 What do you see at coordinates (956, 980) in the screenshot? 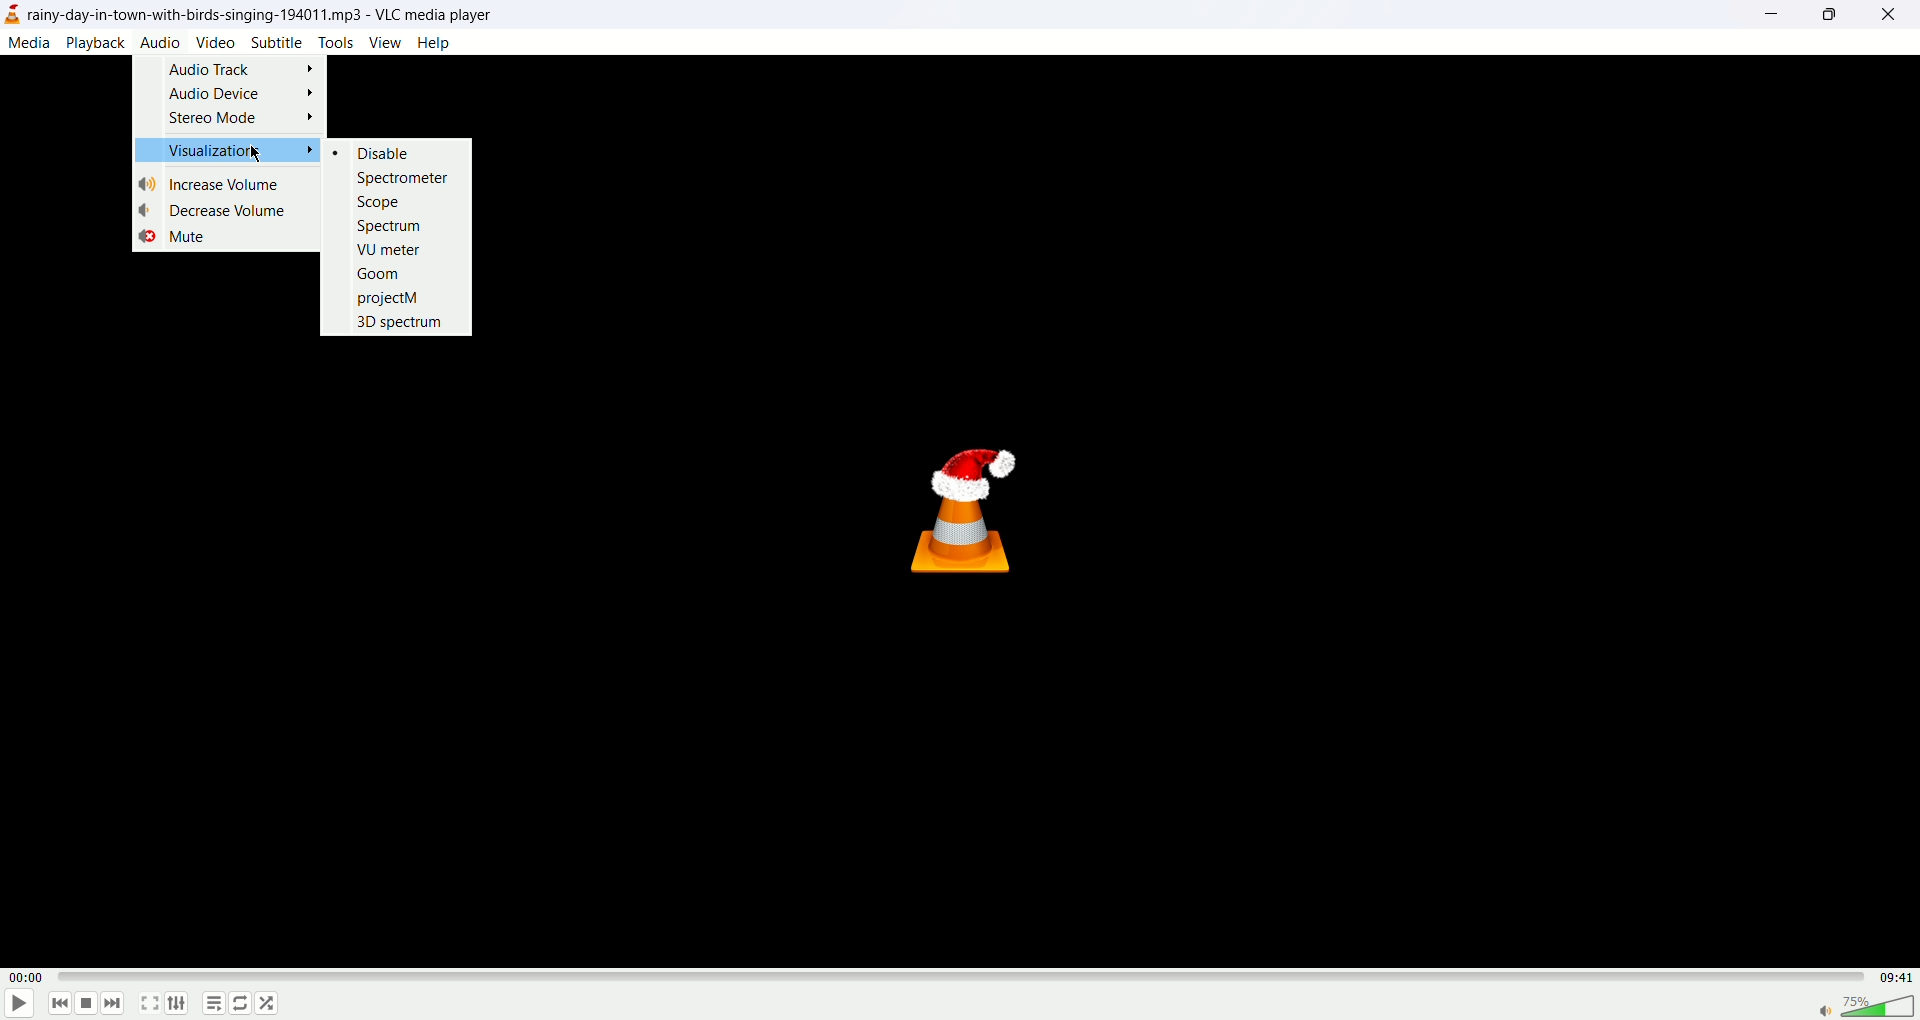
I see `progress bar` at bounding box center [956, 980].